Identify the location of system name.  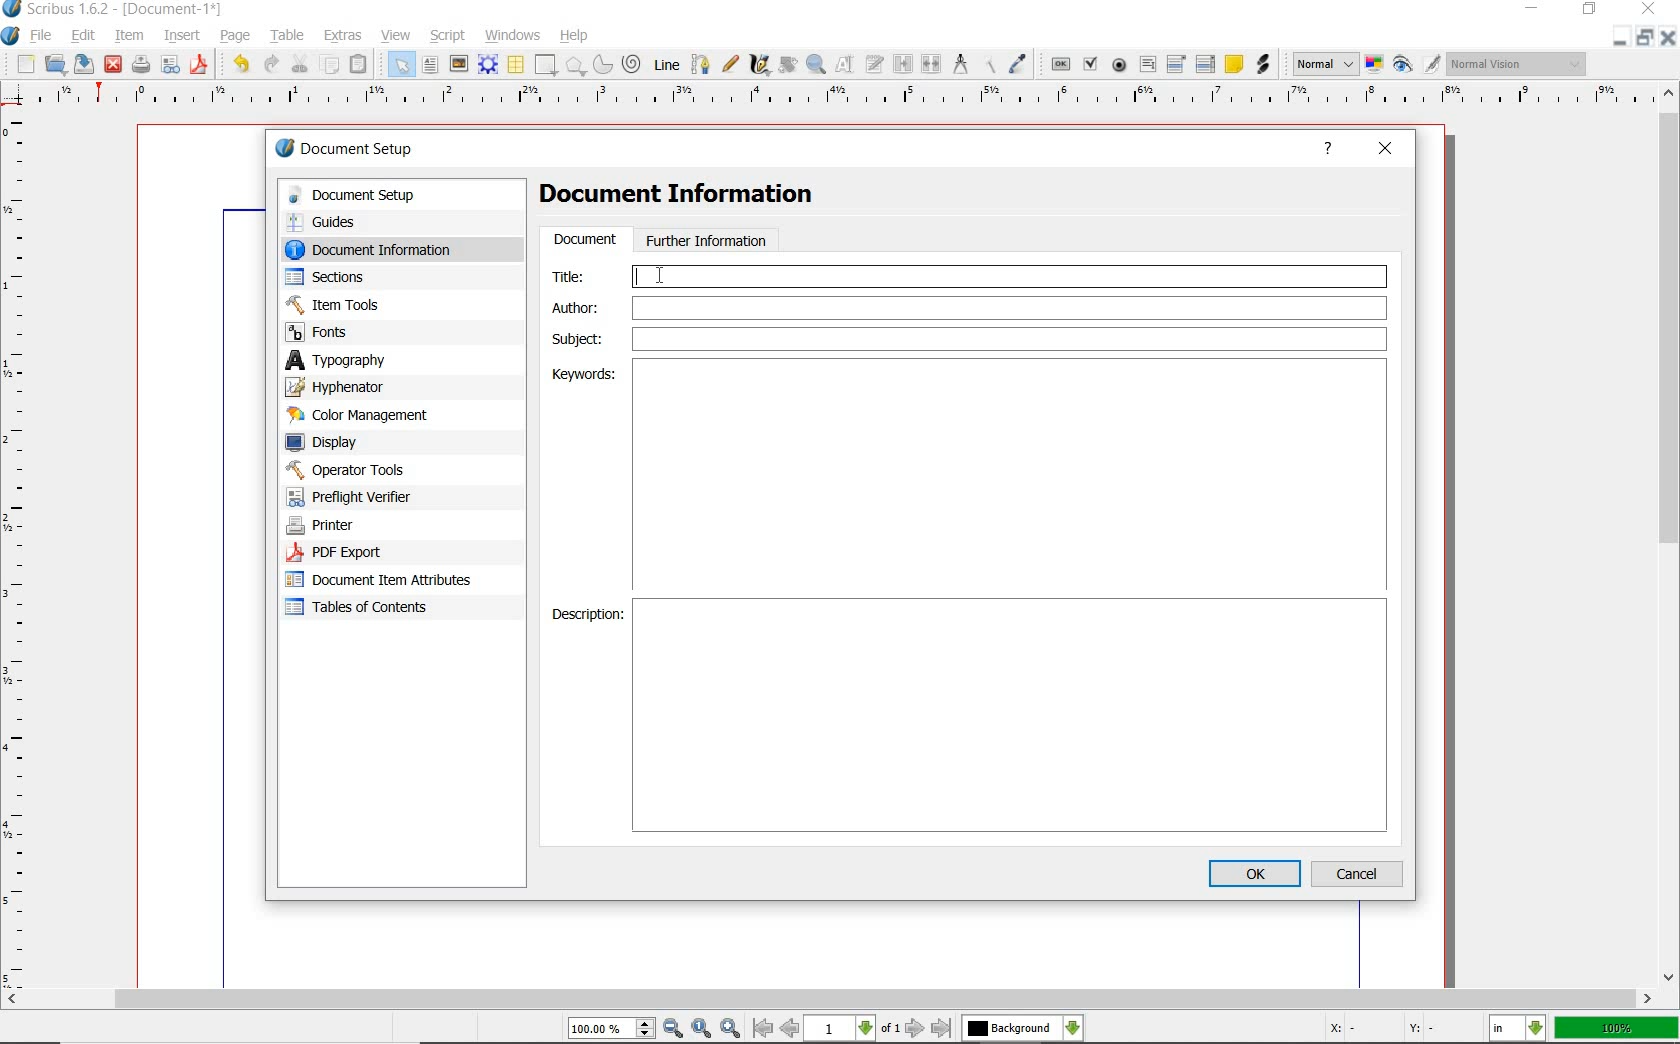
(113, 10).